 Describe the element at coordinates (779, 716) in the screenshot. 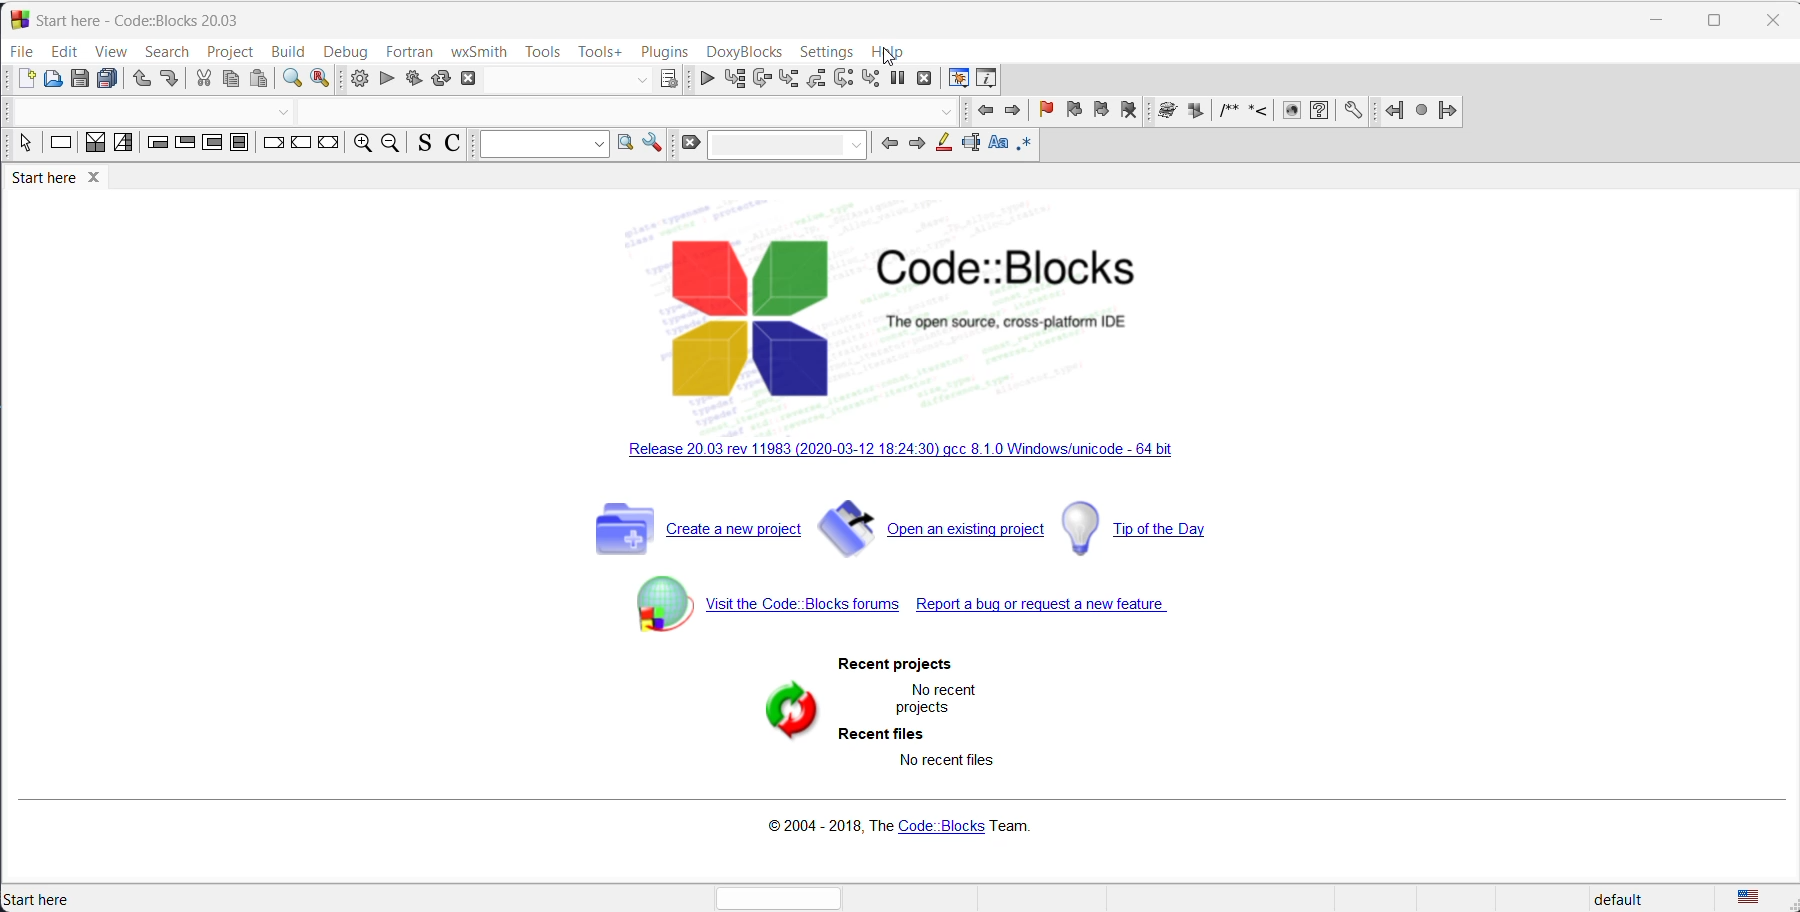

I see `refresh ` at that location.